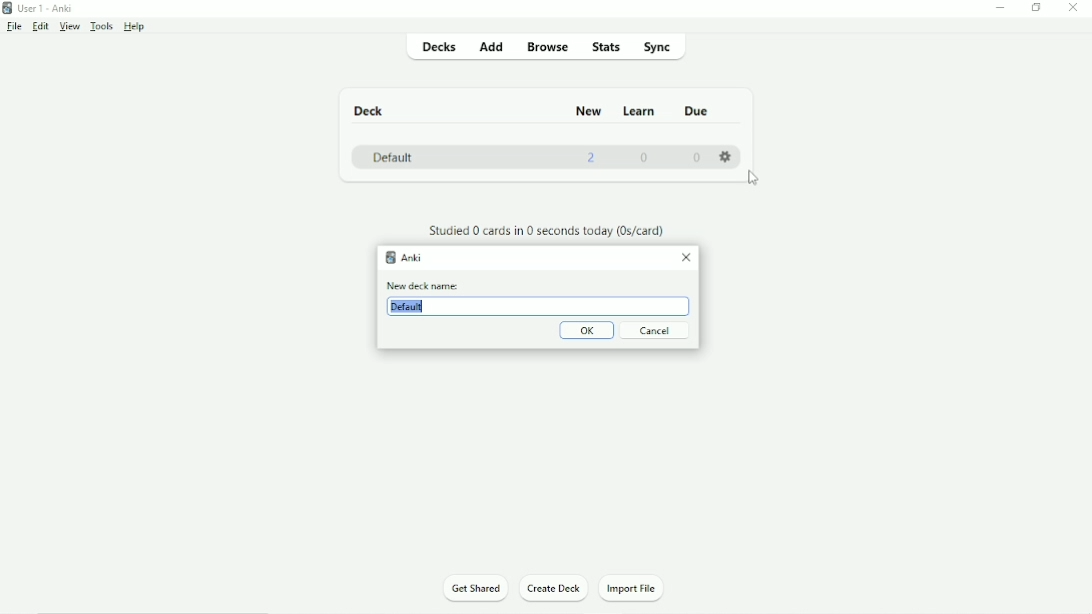 The width and height of the screenshot is (1092, 614). Describe the element at coordinates (592, 158) in the screenshot. I see `2` at that location.